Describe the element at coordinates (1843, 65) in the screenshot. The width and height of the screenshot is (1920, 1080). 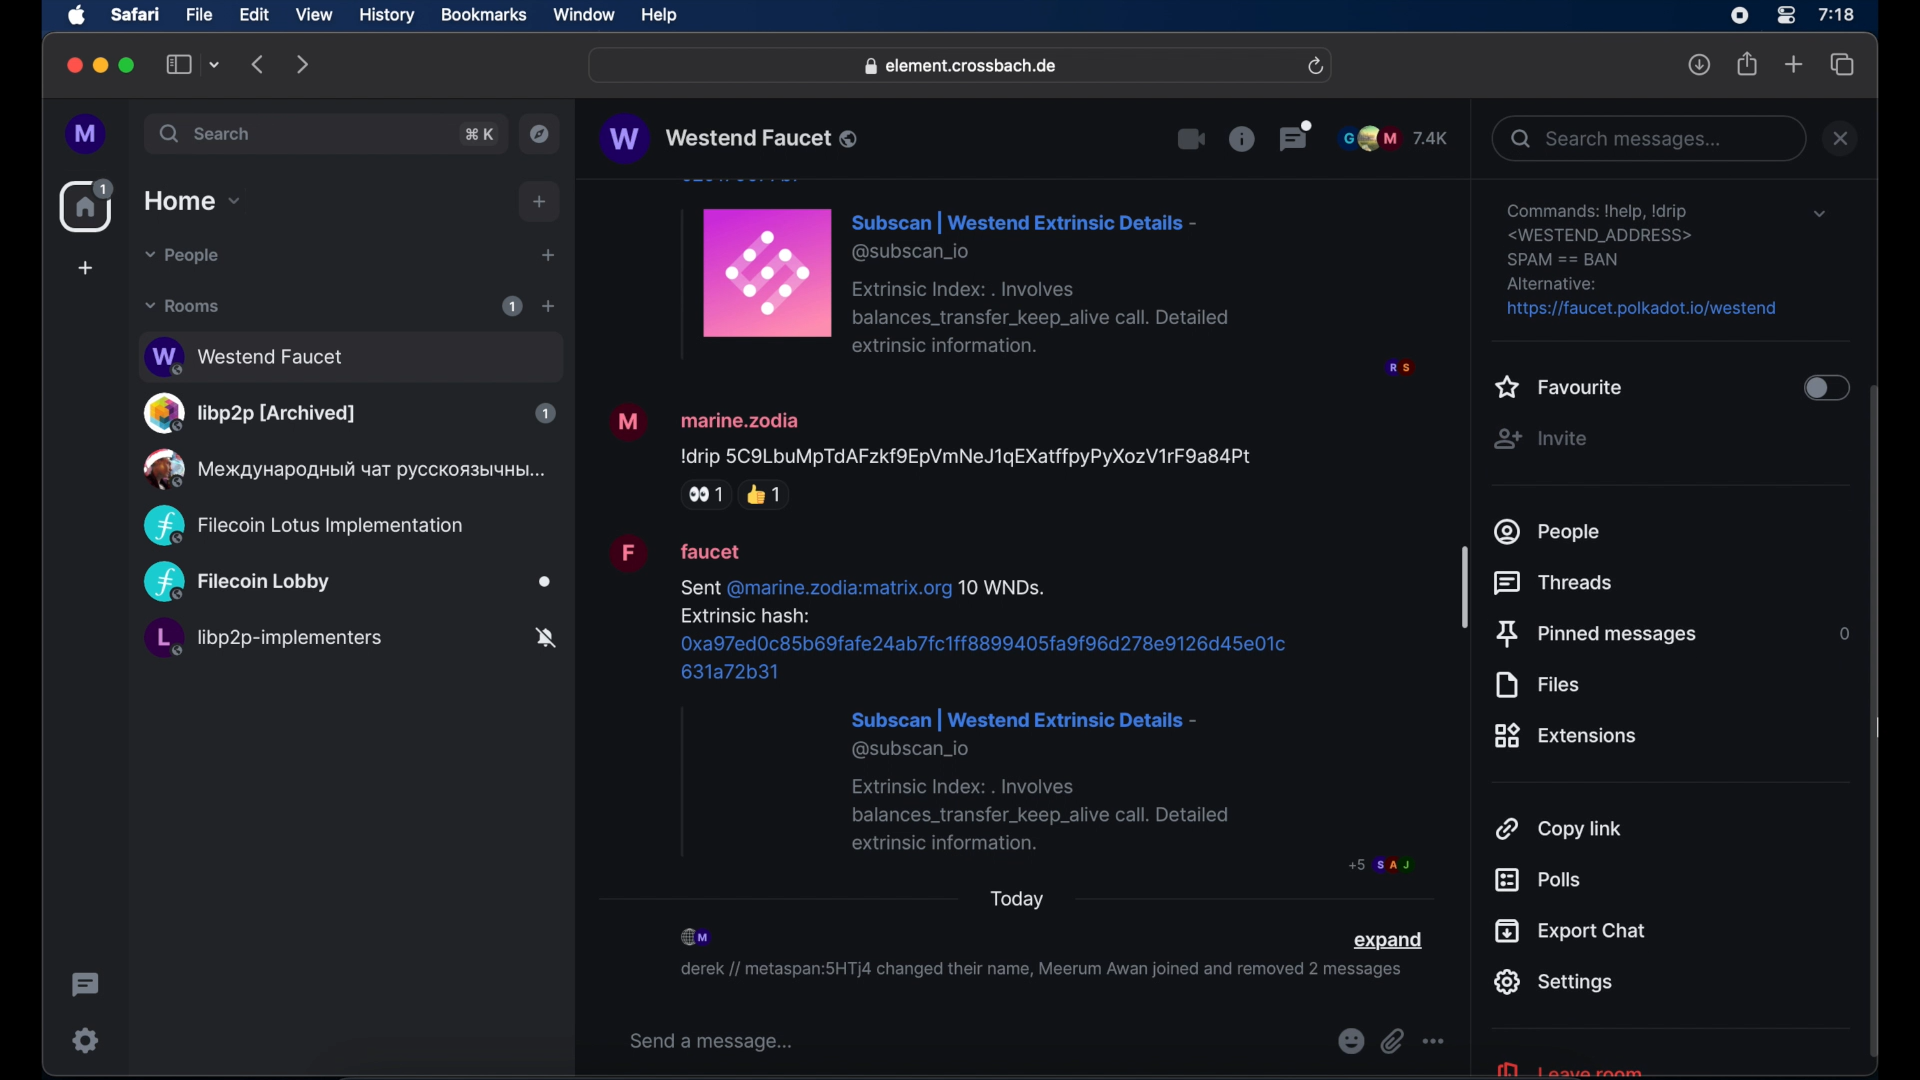
I see `show tab overview` at that location.